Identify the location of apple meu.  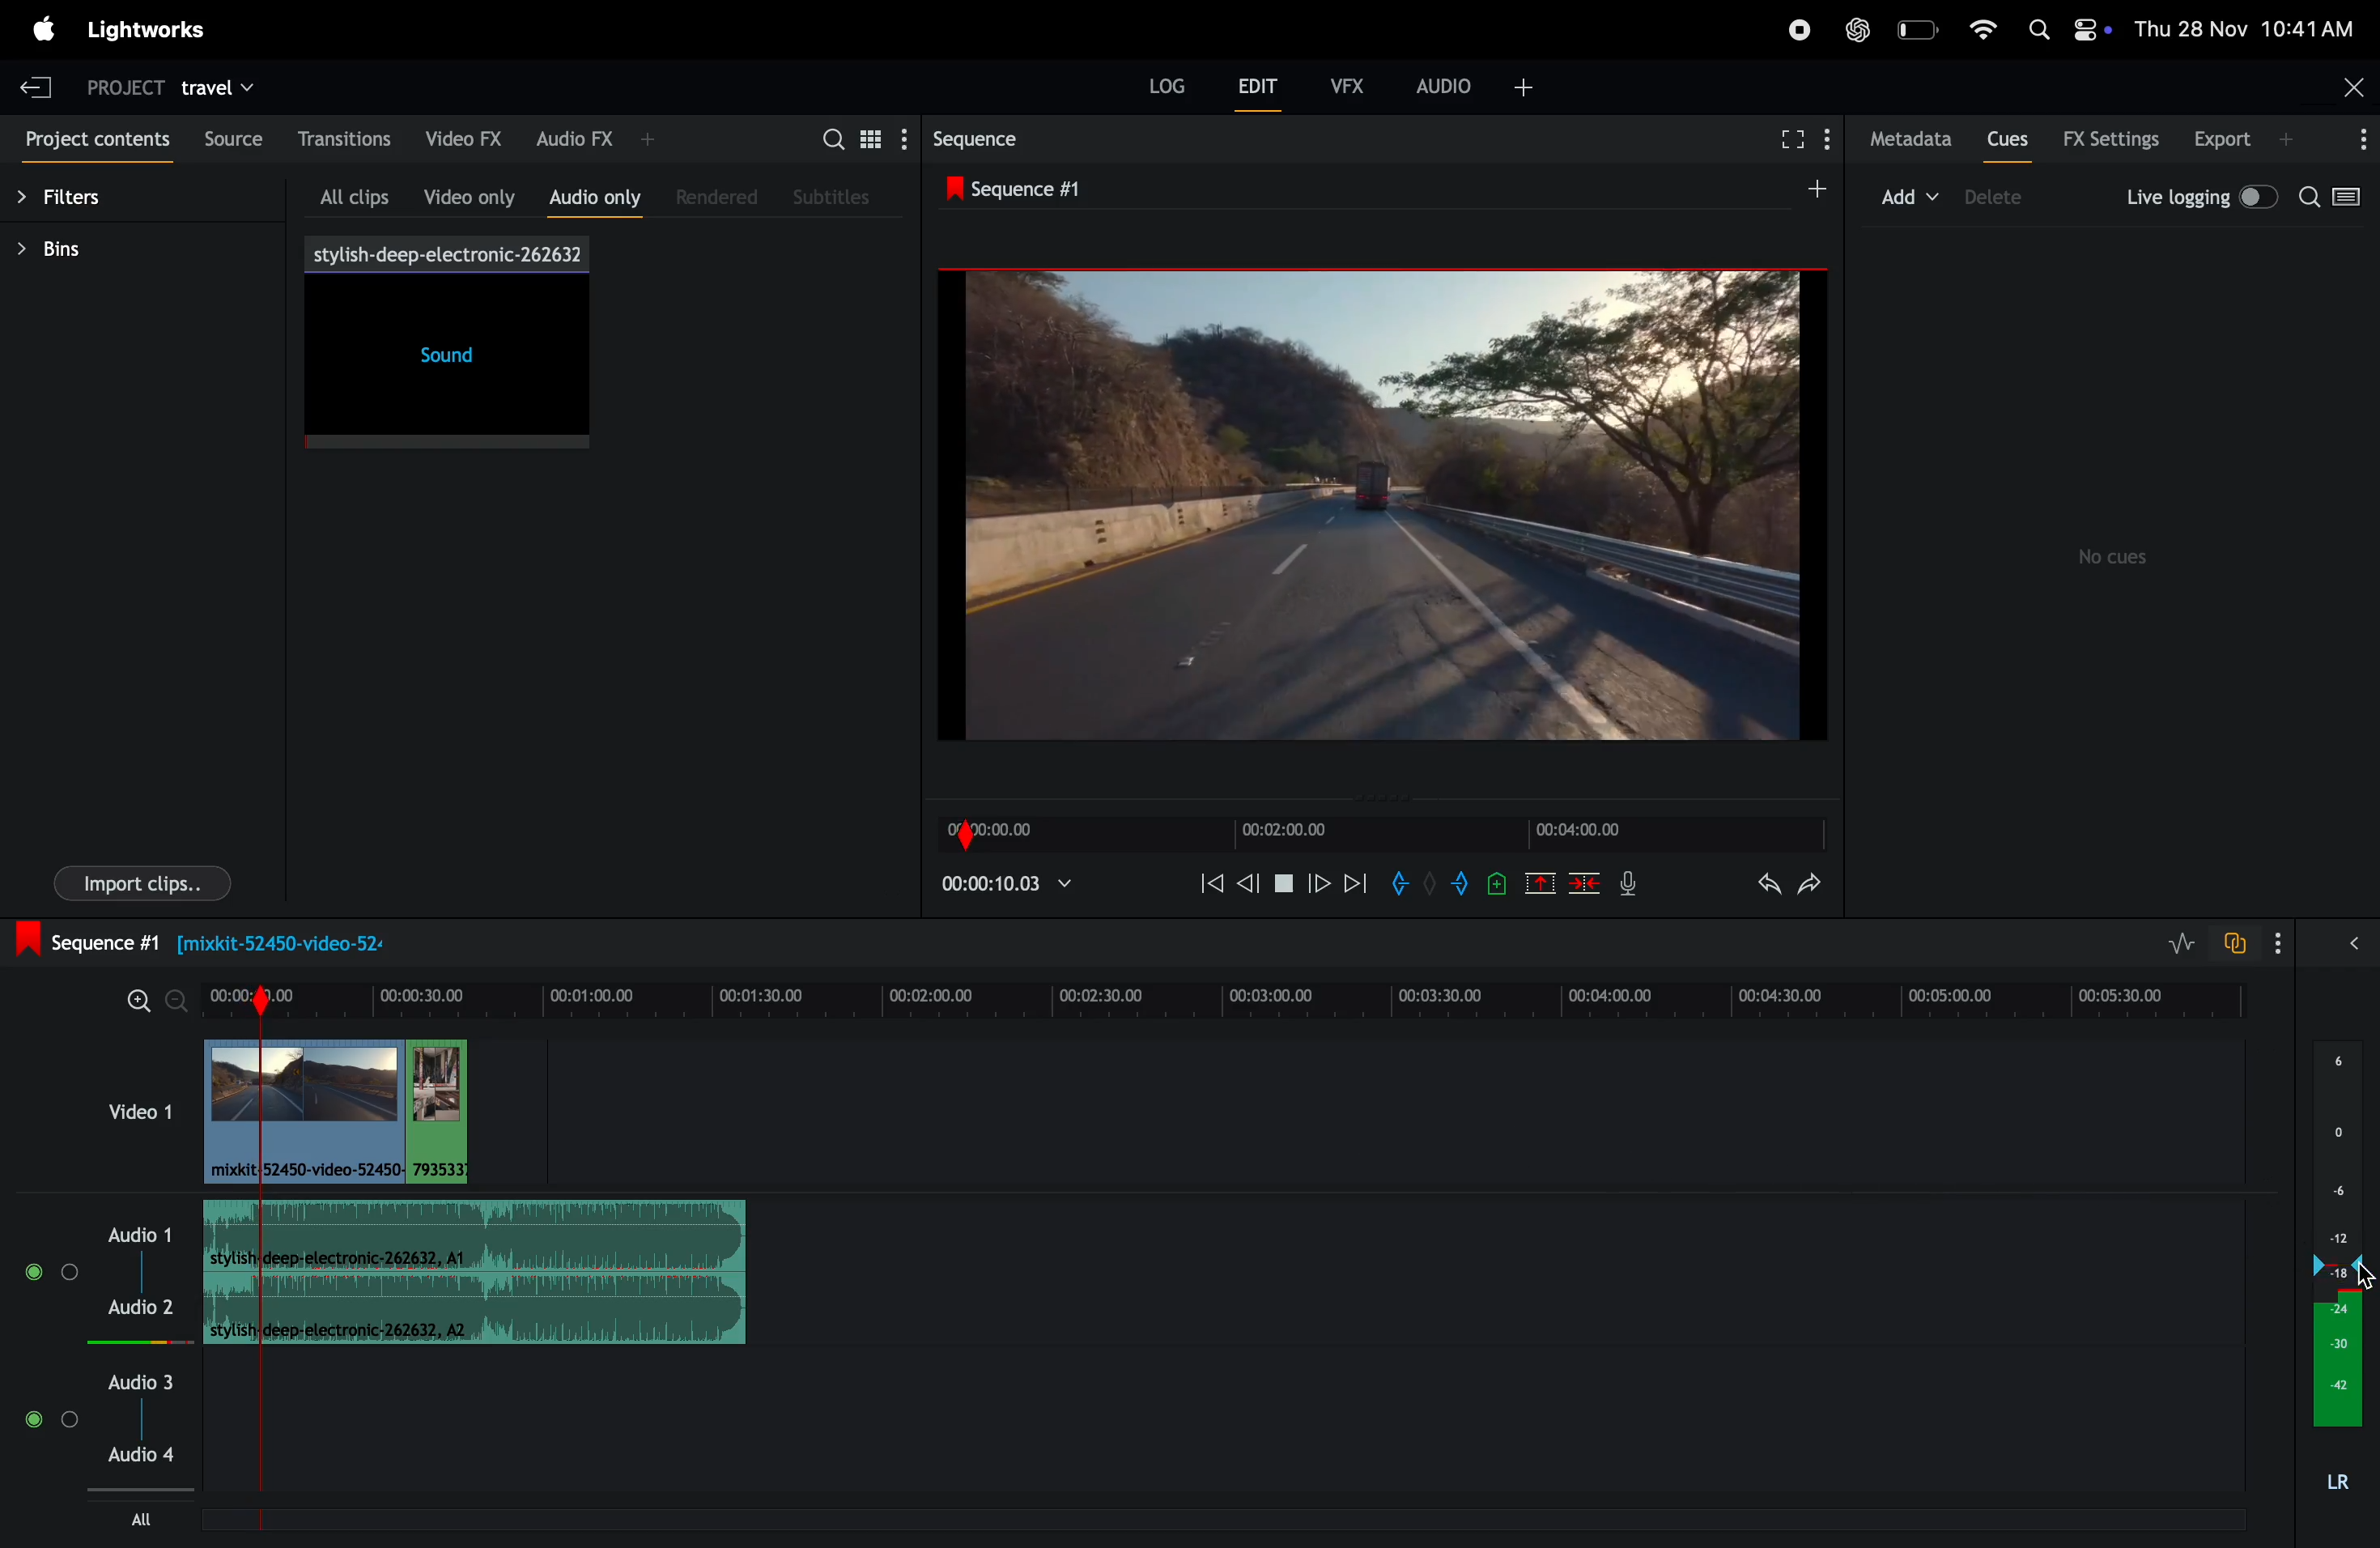
(44, 31).